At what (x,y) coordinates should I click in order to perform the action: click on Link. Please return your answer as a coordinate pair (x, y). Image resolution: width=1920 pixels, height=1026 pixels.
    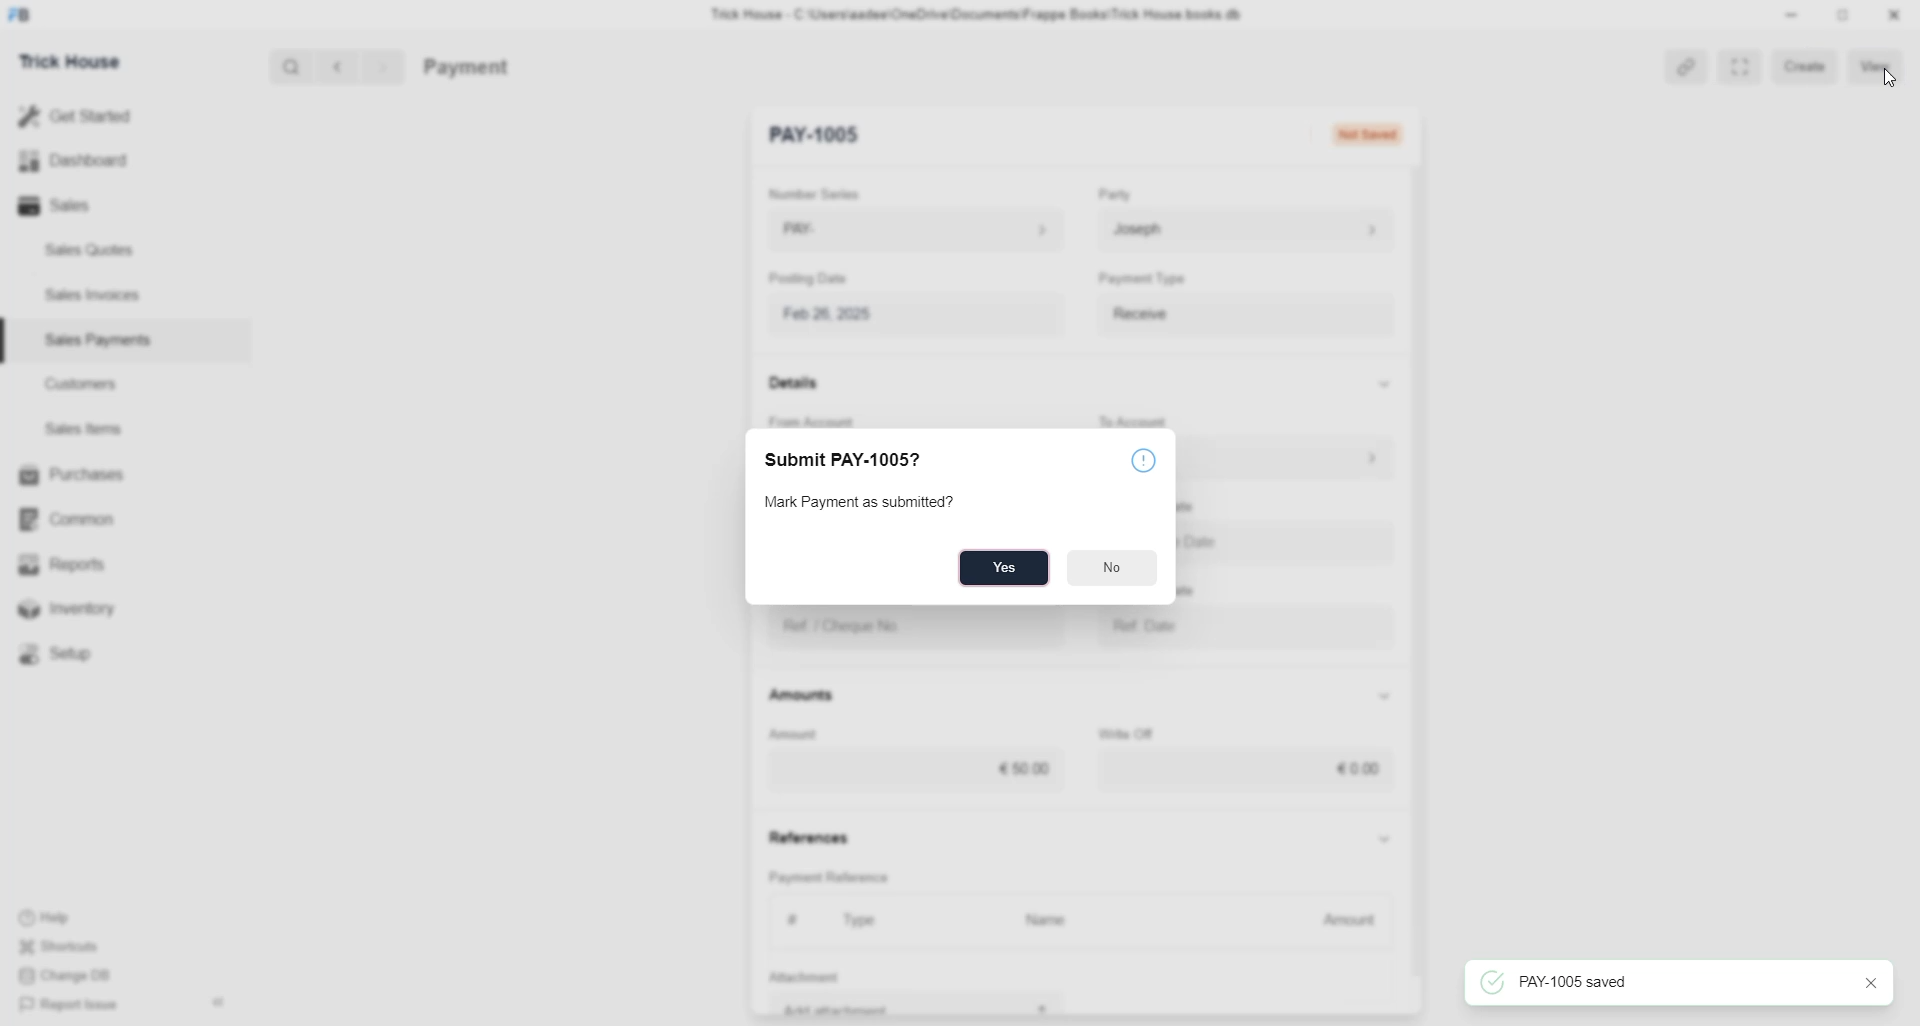
    Looking at the image, I should click on (1685, 67).